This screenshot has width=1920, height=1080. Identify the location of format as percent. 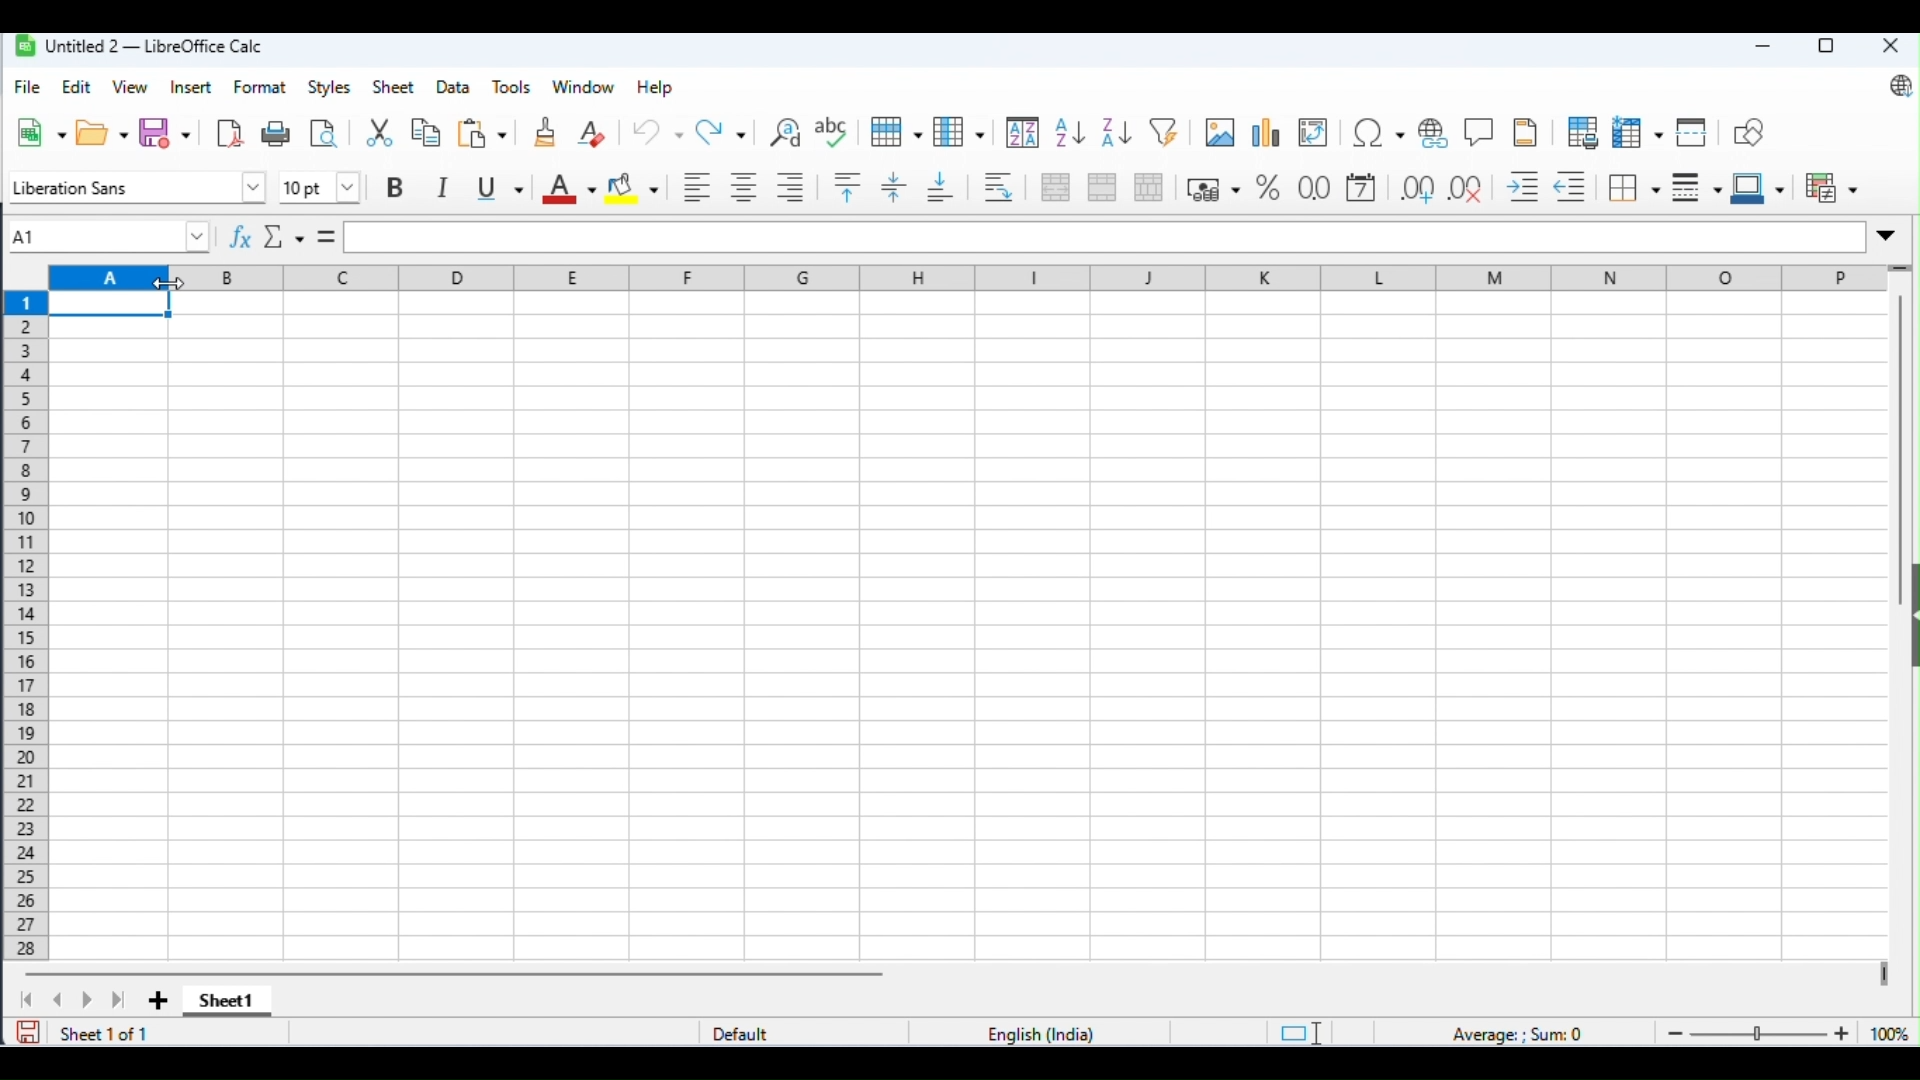
(1212, 188).